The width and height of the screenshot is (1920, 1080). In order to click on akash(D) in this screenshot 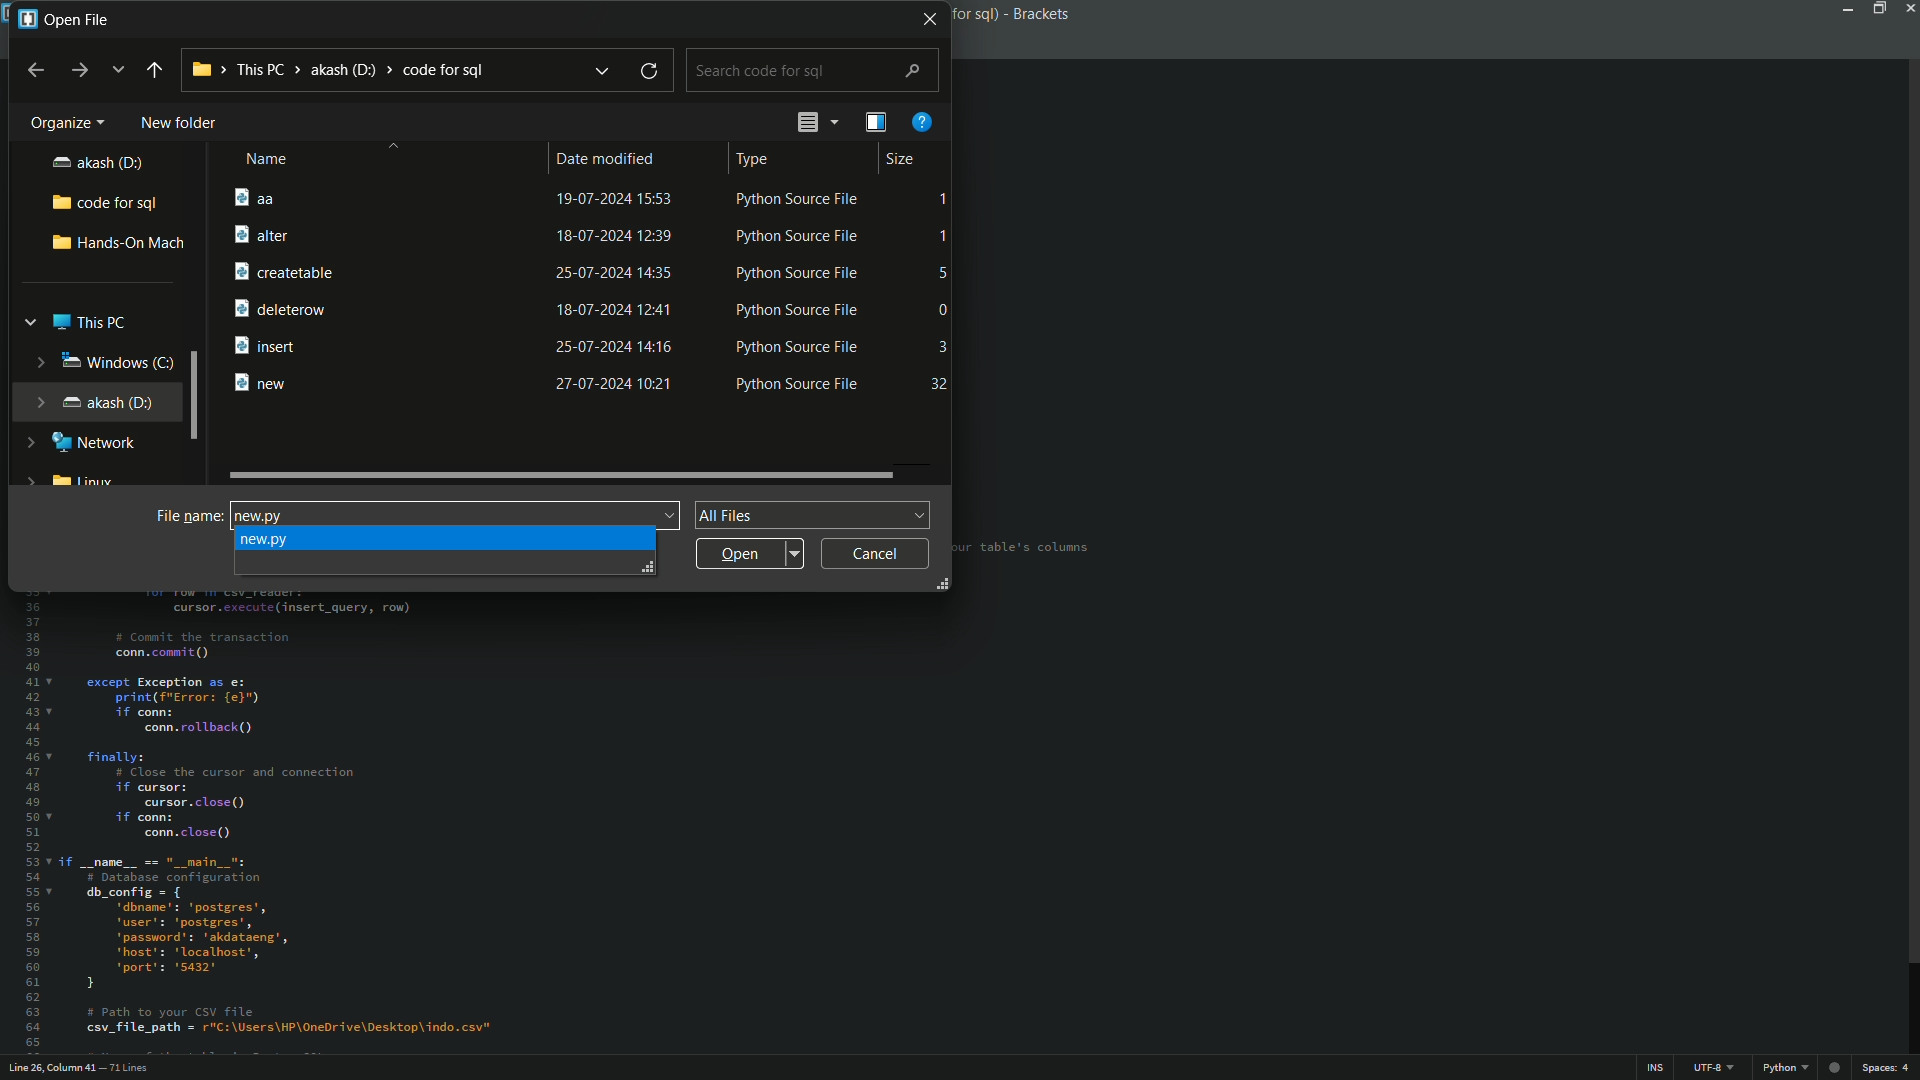, I will do `click(96, 162)`.